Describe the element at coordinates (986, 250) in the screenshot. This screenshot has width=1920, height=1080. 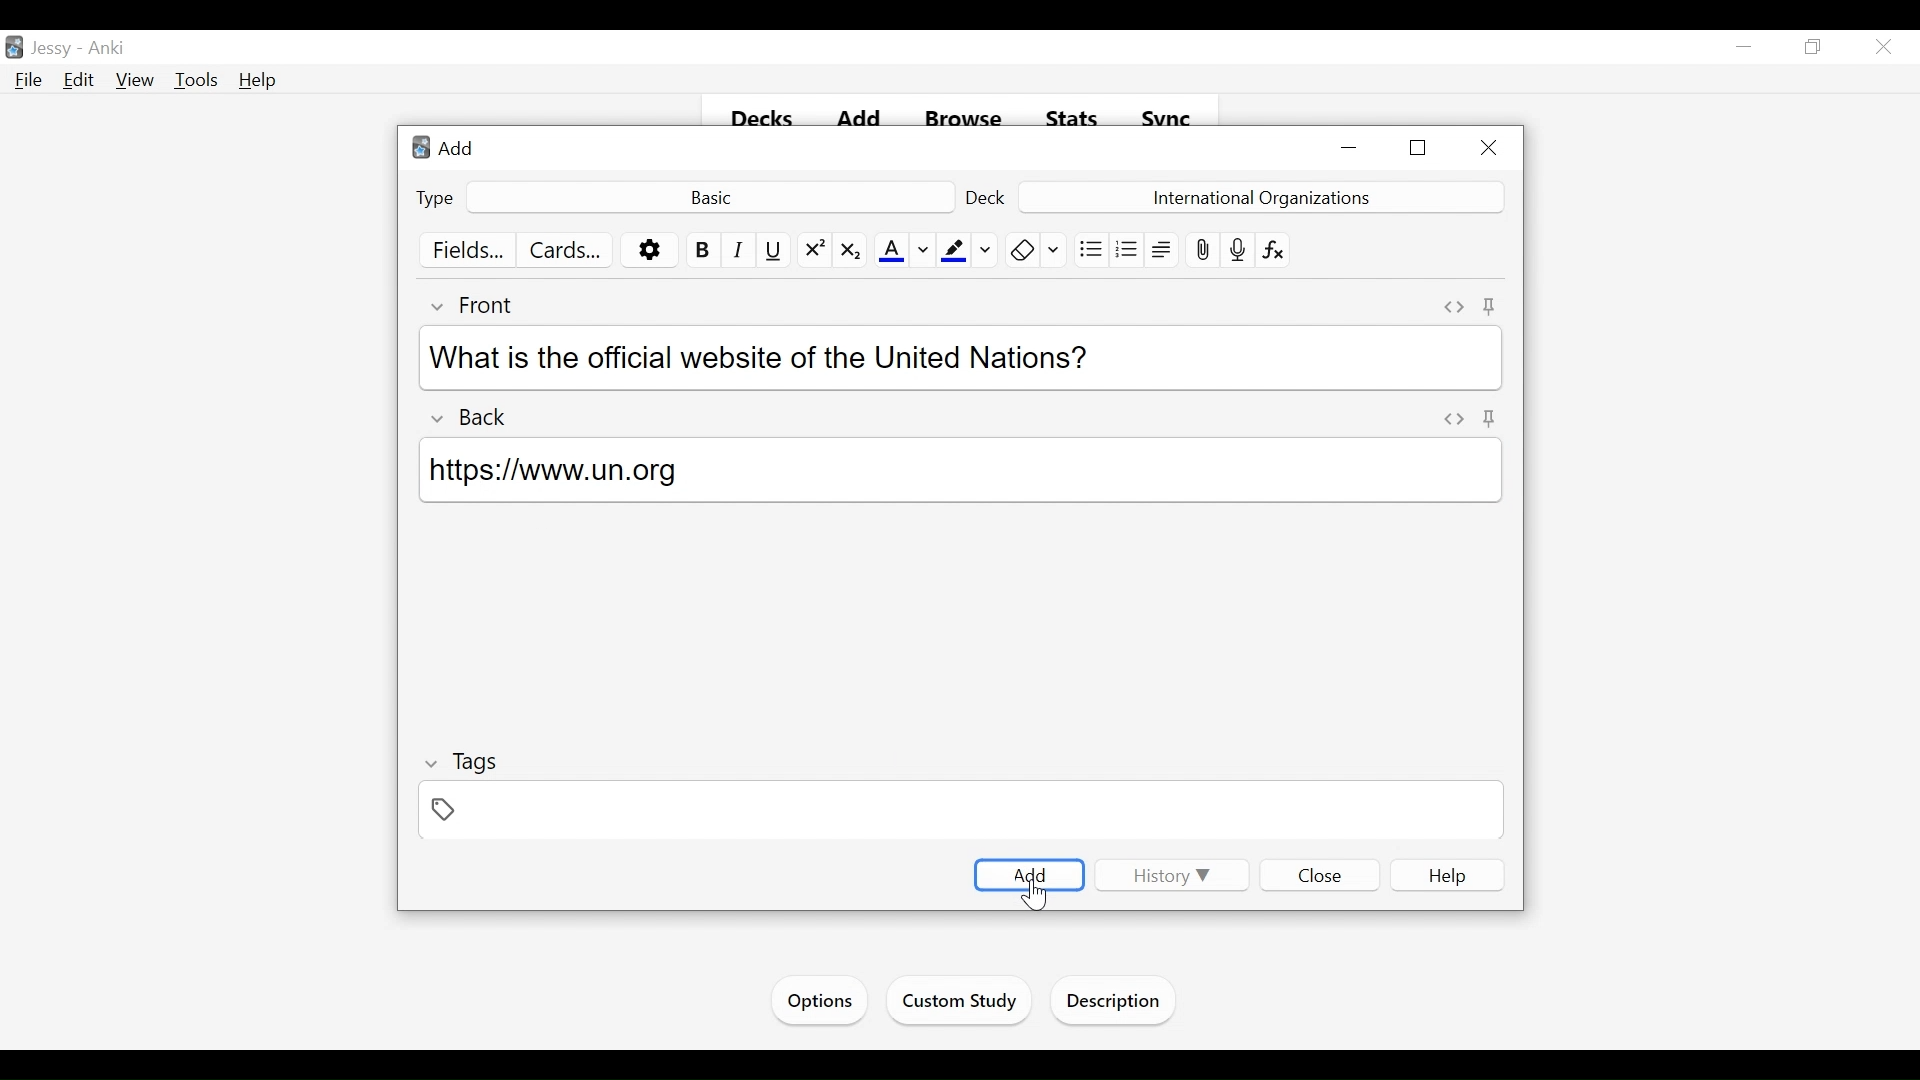
I see `Change Color` at that location.